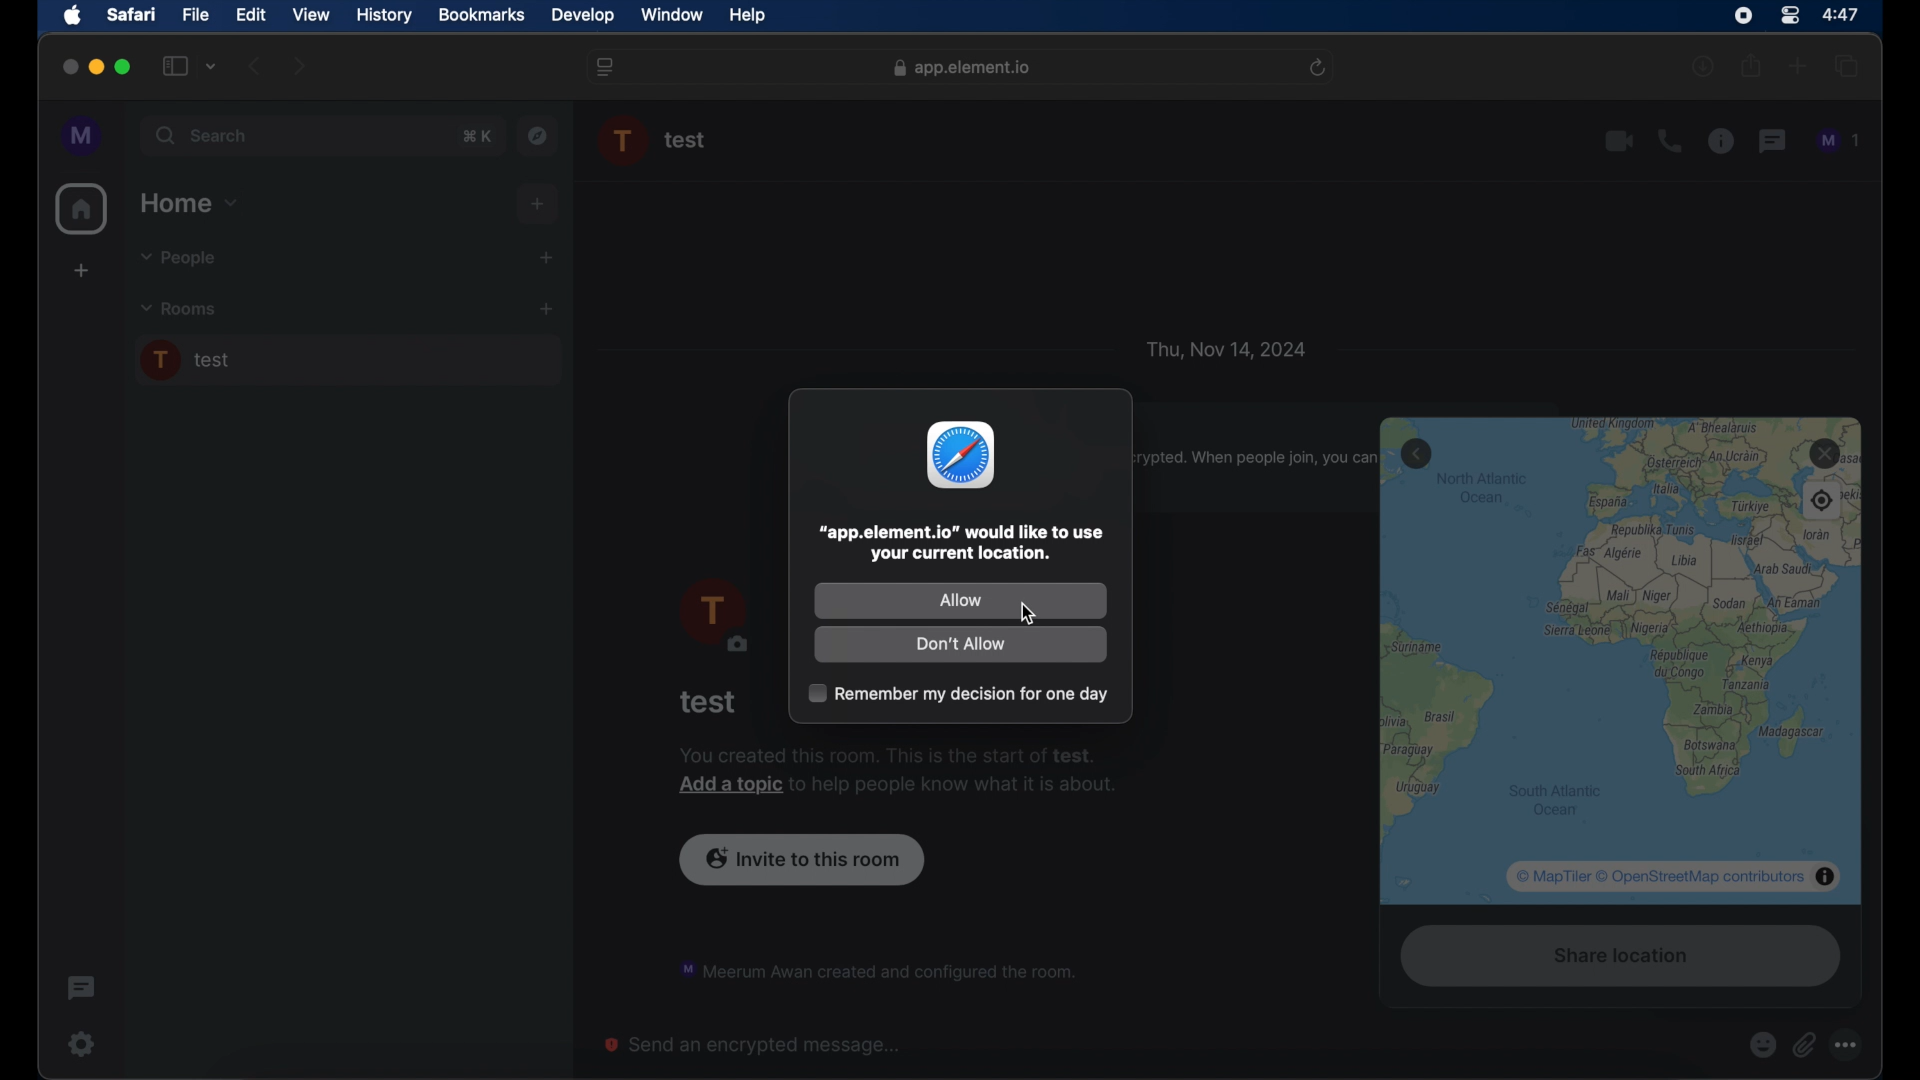 The width and height of the screenshot is (1920, 1080). What do you see at coordinates (1774, 141) in the screenshot?
I see `threads` at bounding box center [1774, 141].